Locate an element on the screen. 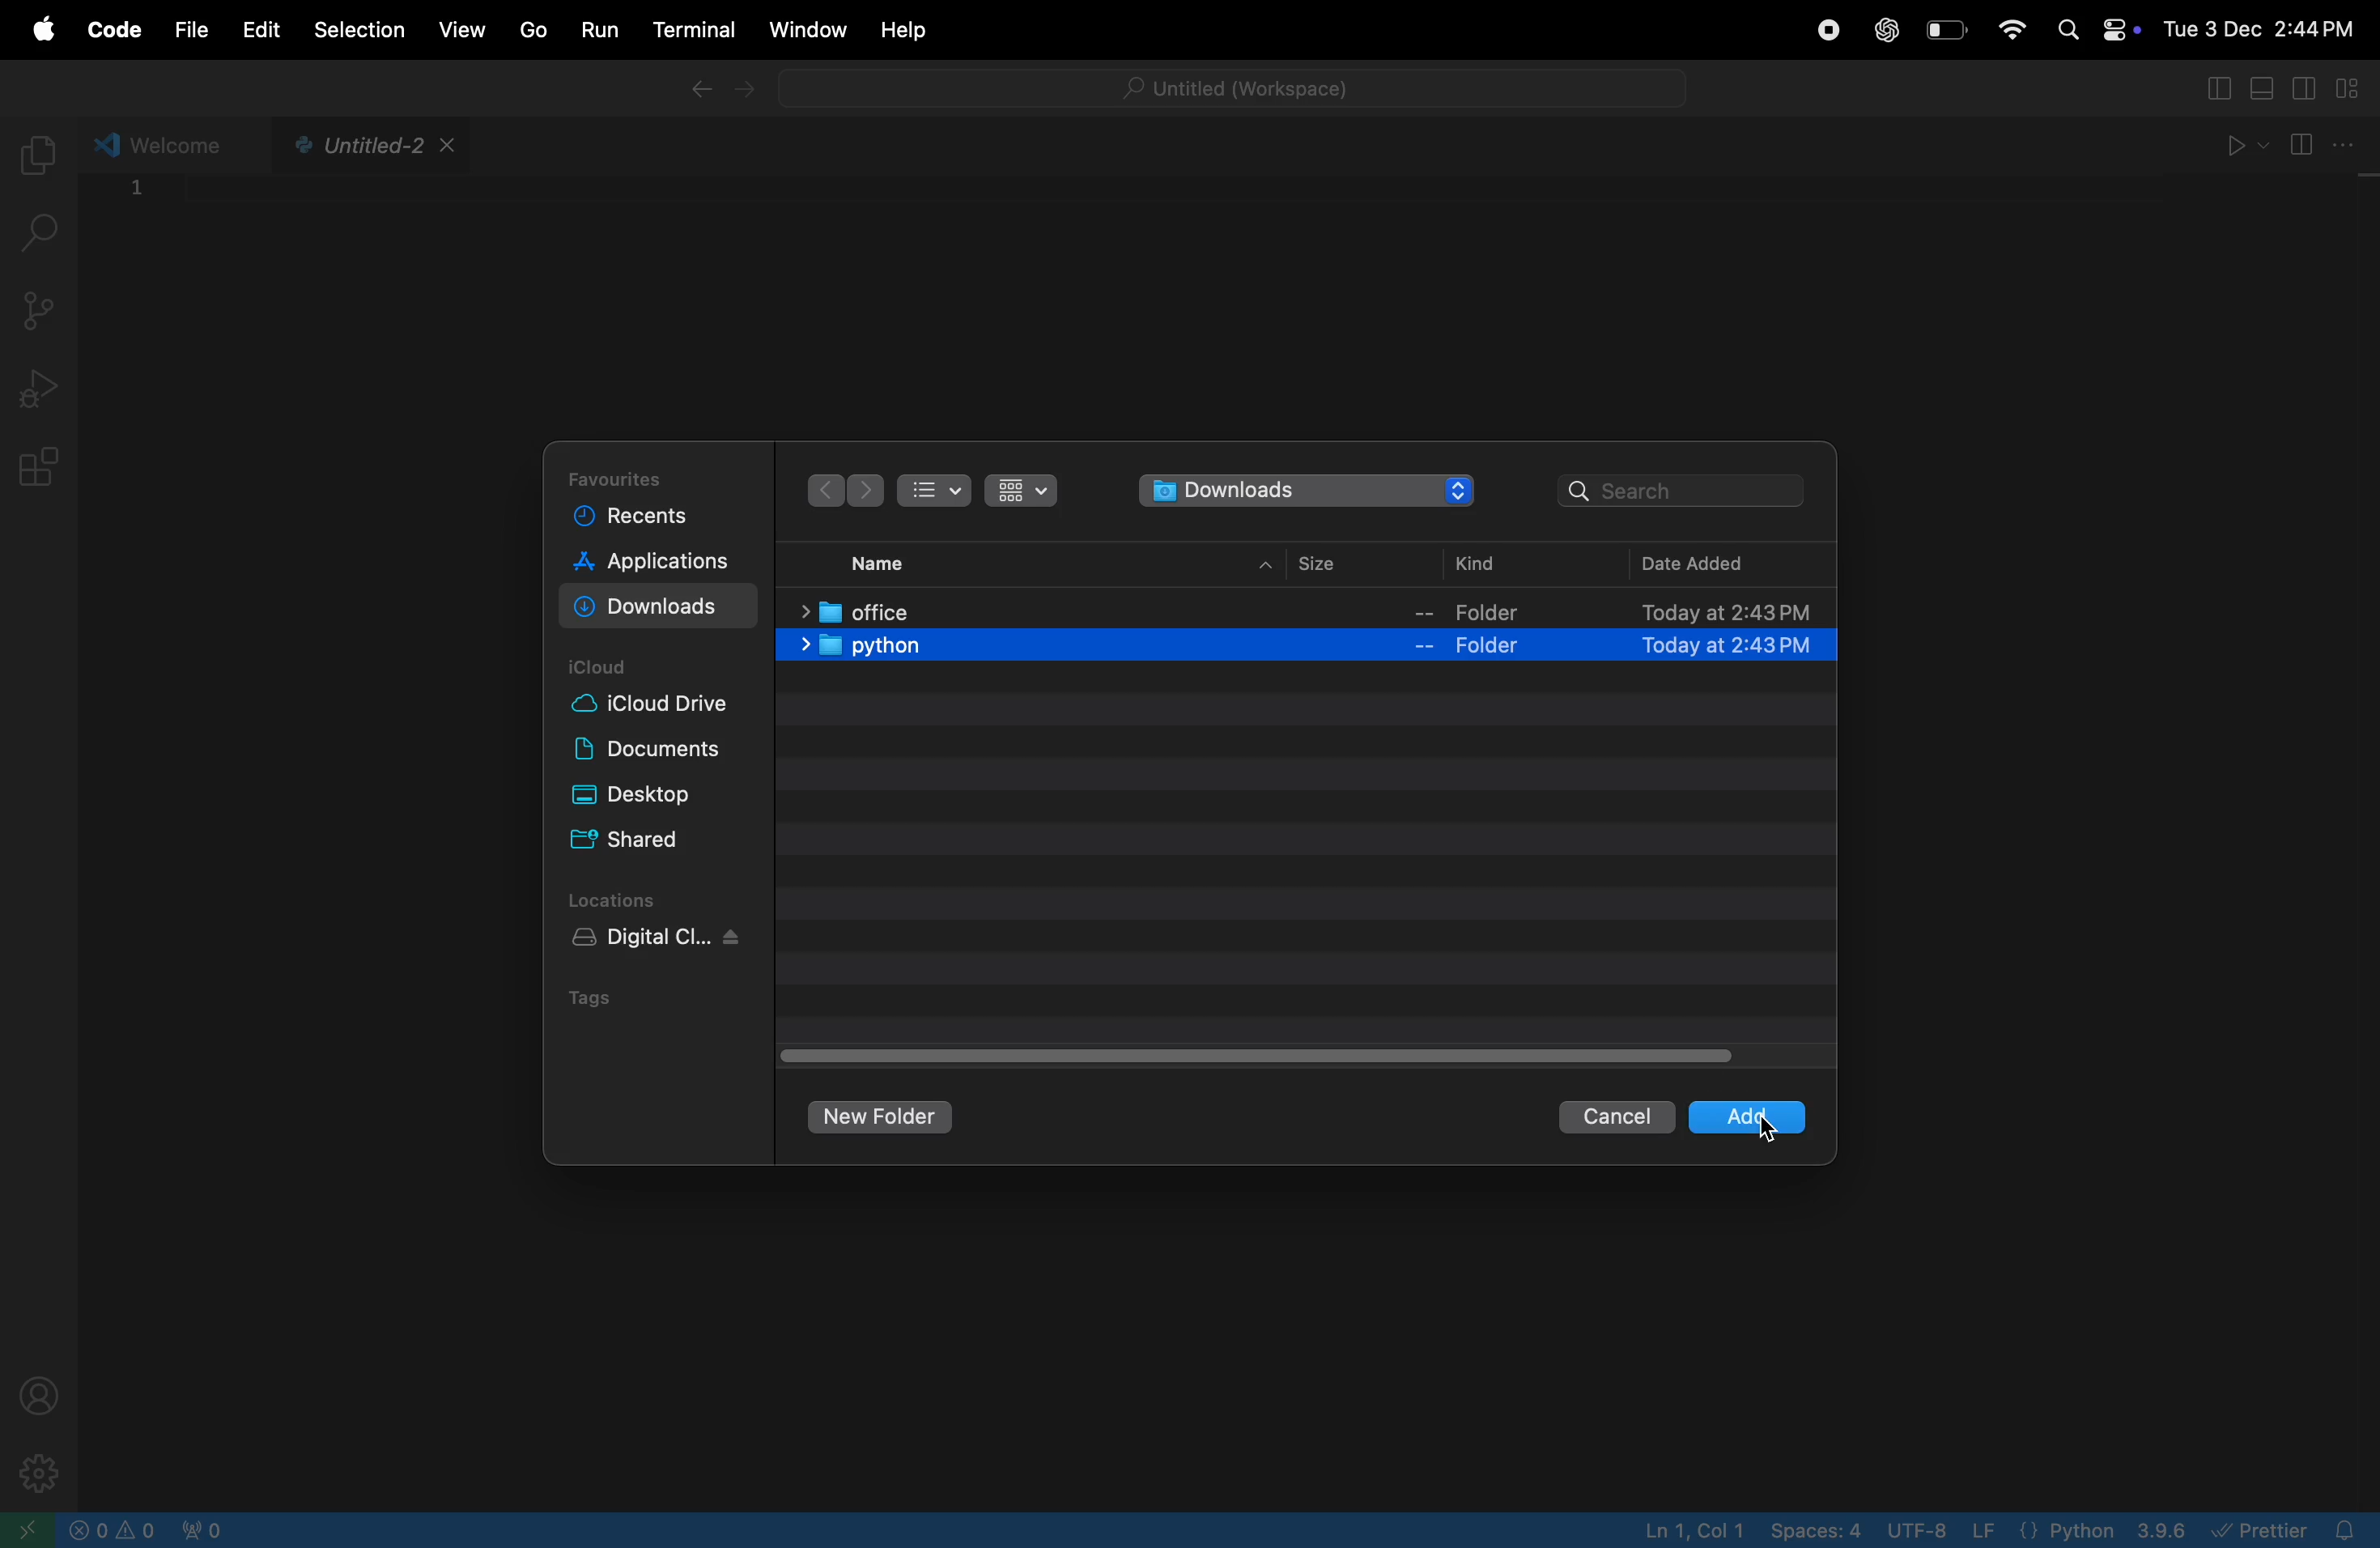  go is located at coordinates (530, 28).